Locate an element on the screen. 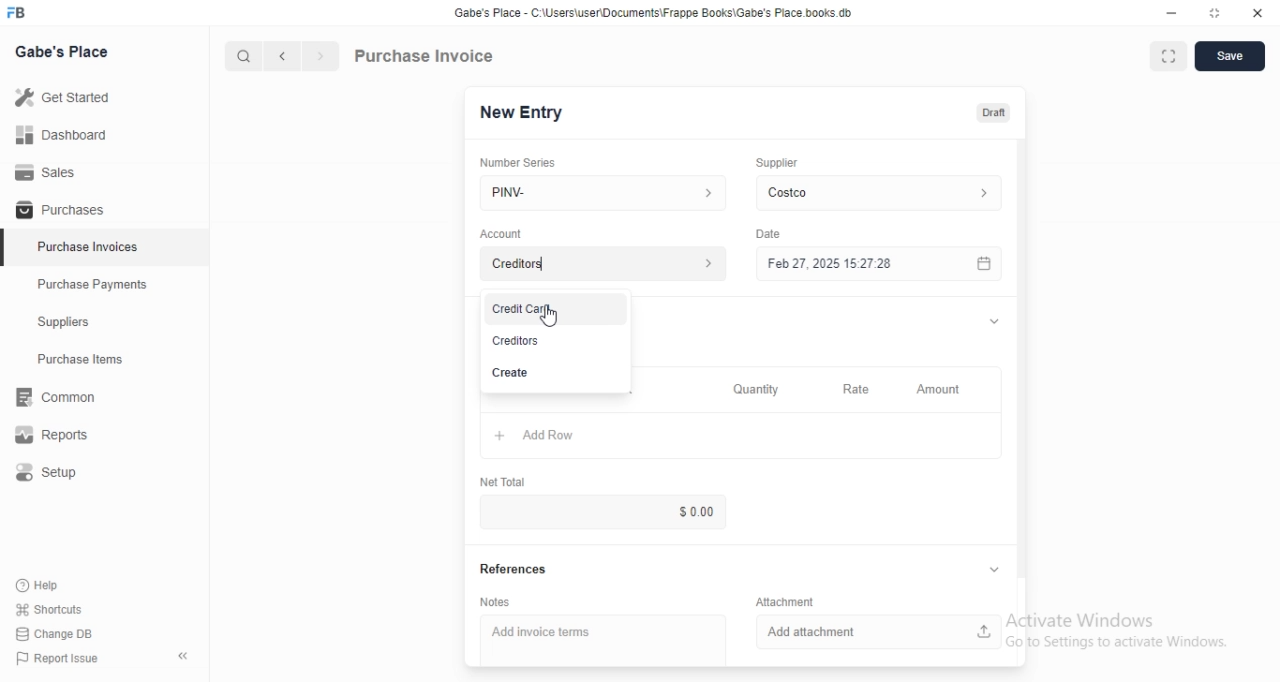 The width and height of the screenshot is (1280, 682). Suppliers is located at coordinates (104, 321).